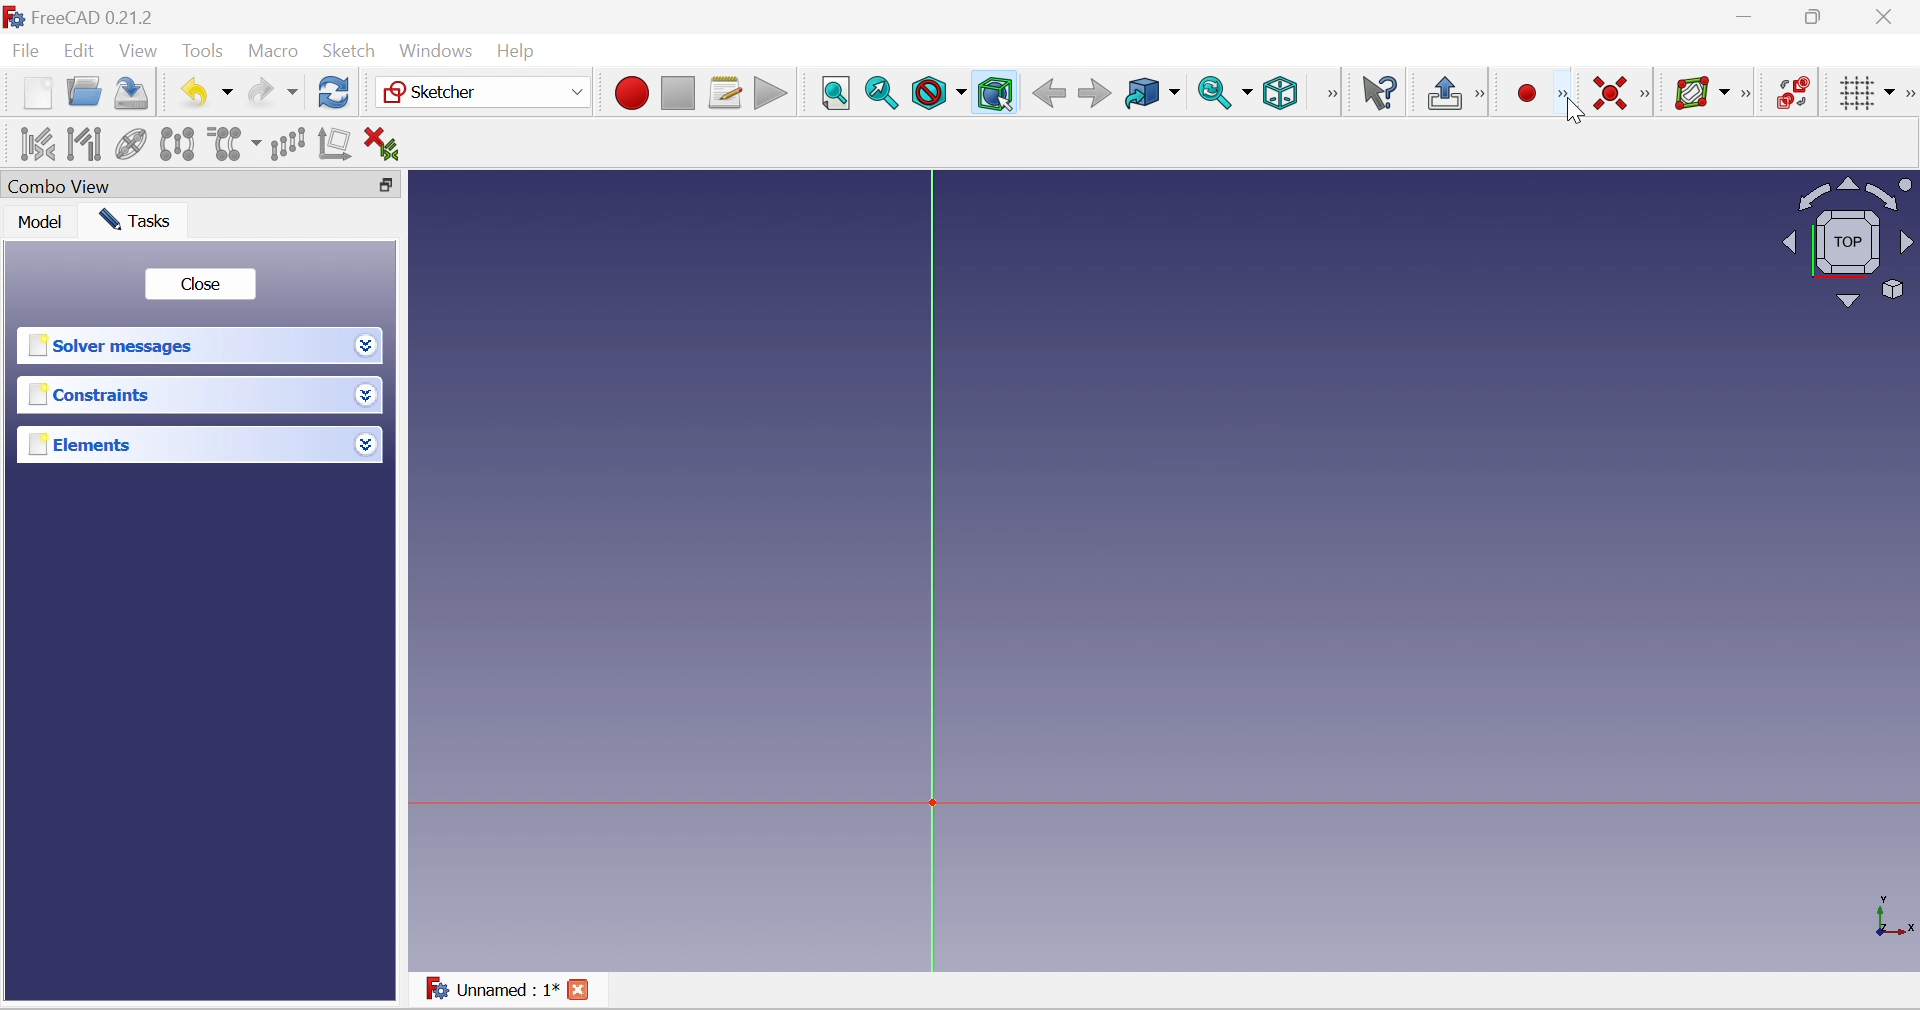 The image size is (1920, 1010). I want to click on Switch virtual space, so click(1794, 95).